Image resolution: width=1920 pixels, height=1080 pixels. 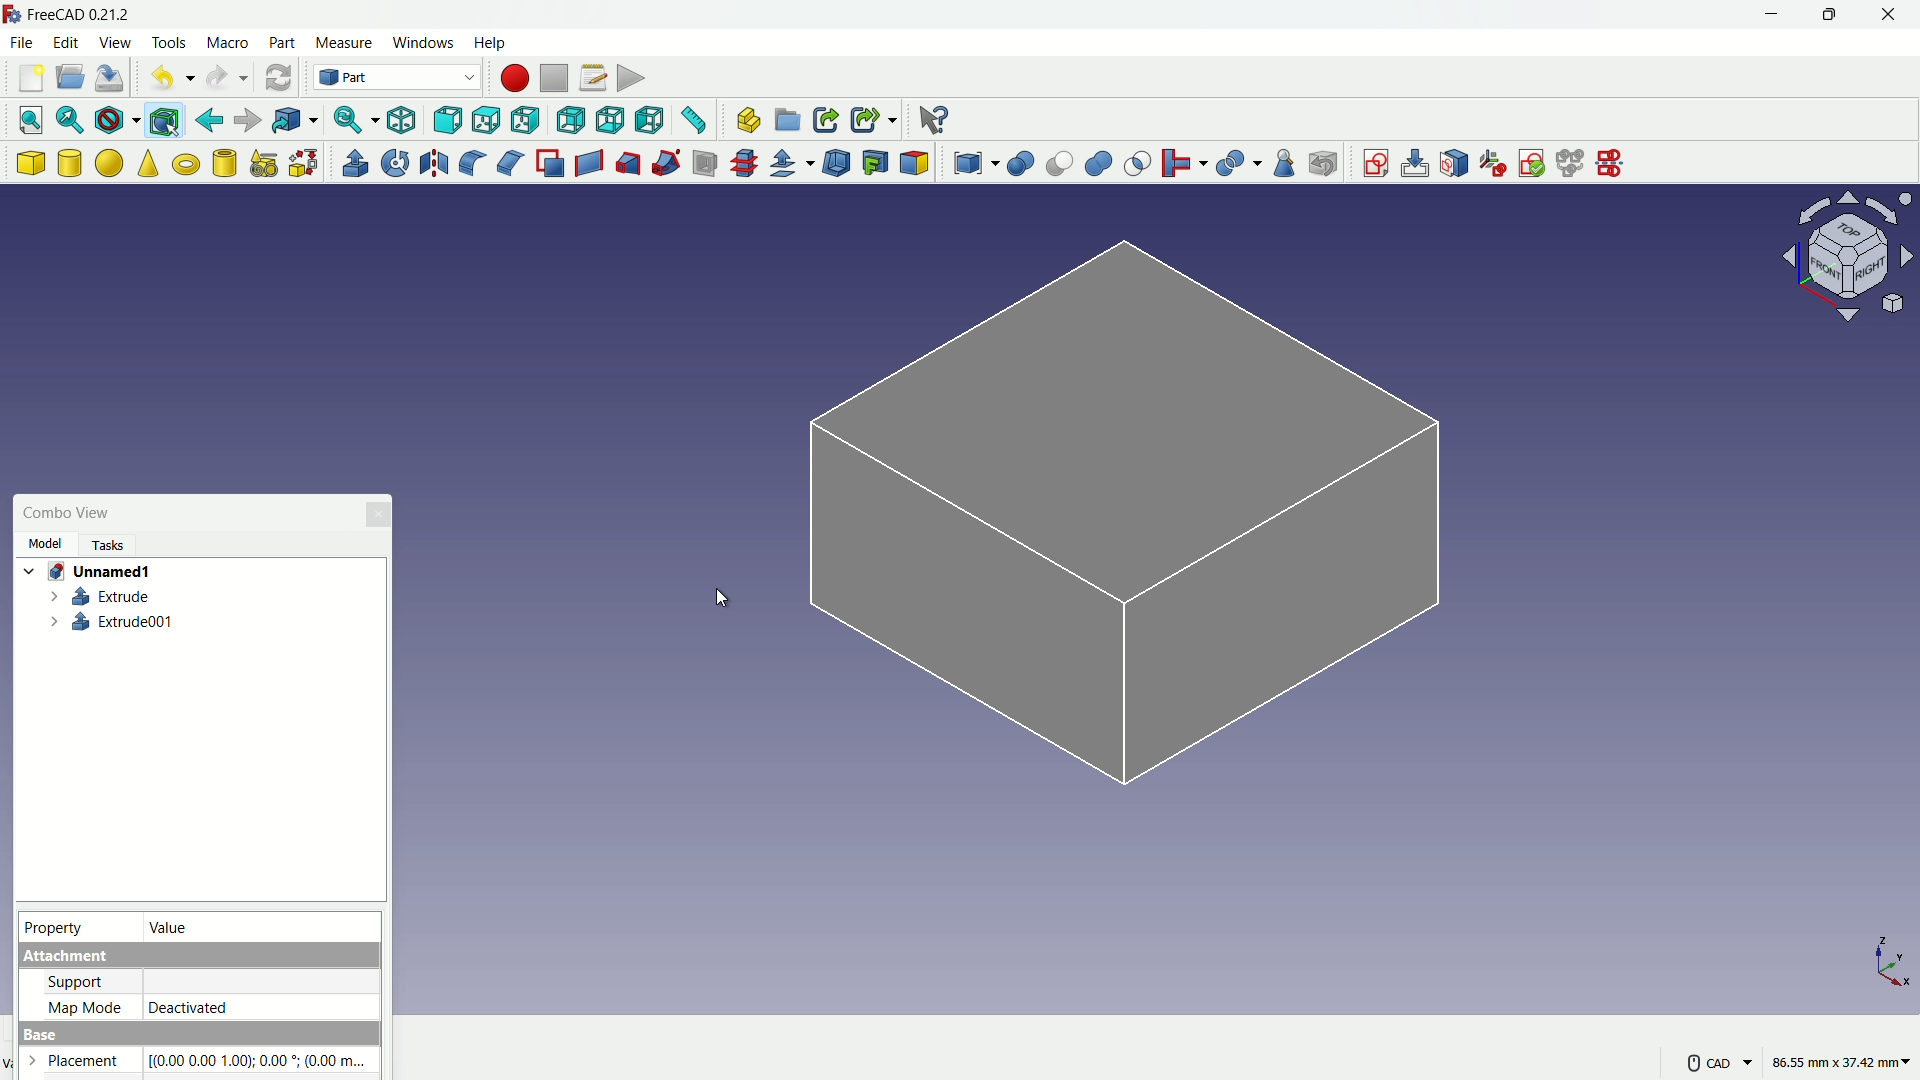 What do you see at coordinates (169, 44) in the screenshot?
I see `tools` at bounding box center [169, 44].